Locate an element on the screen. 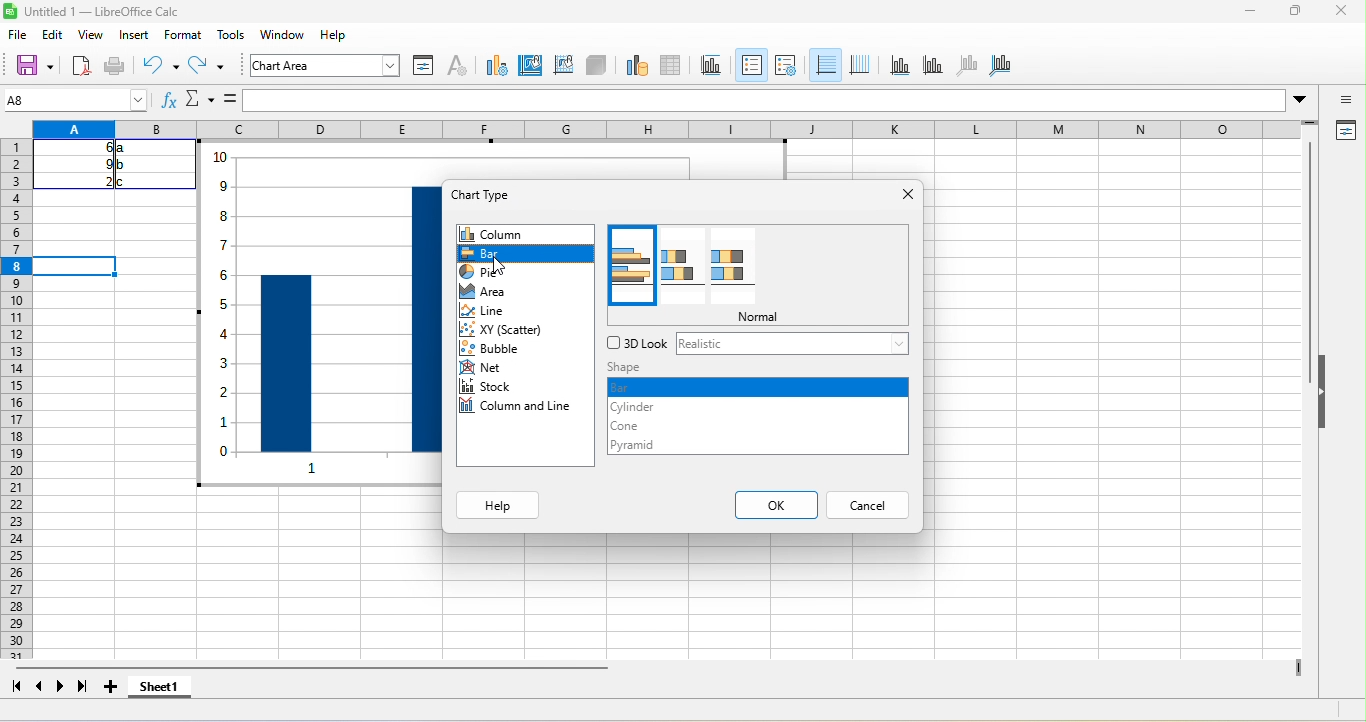 The width and height of the screenshot is (1366, 722). stock is located at coordinates (496, 387).